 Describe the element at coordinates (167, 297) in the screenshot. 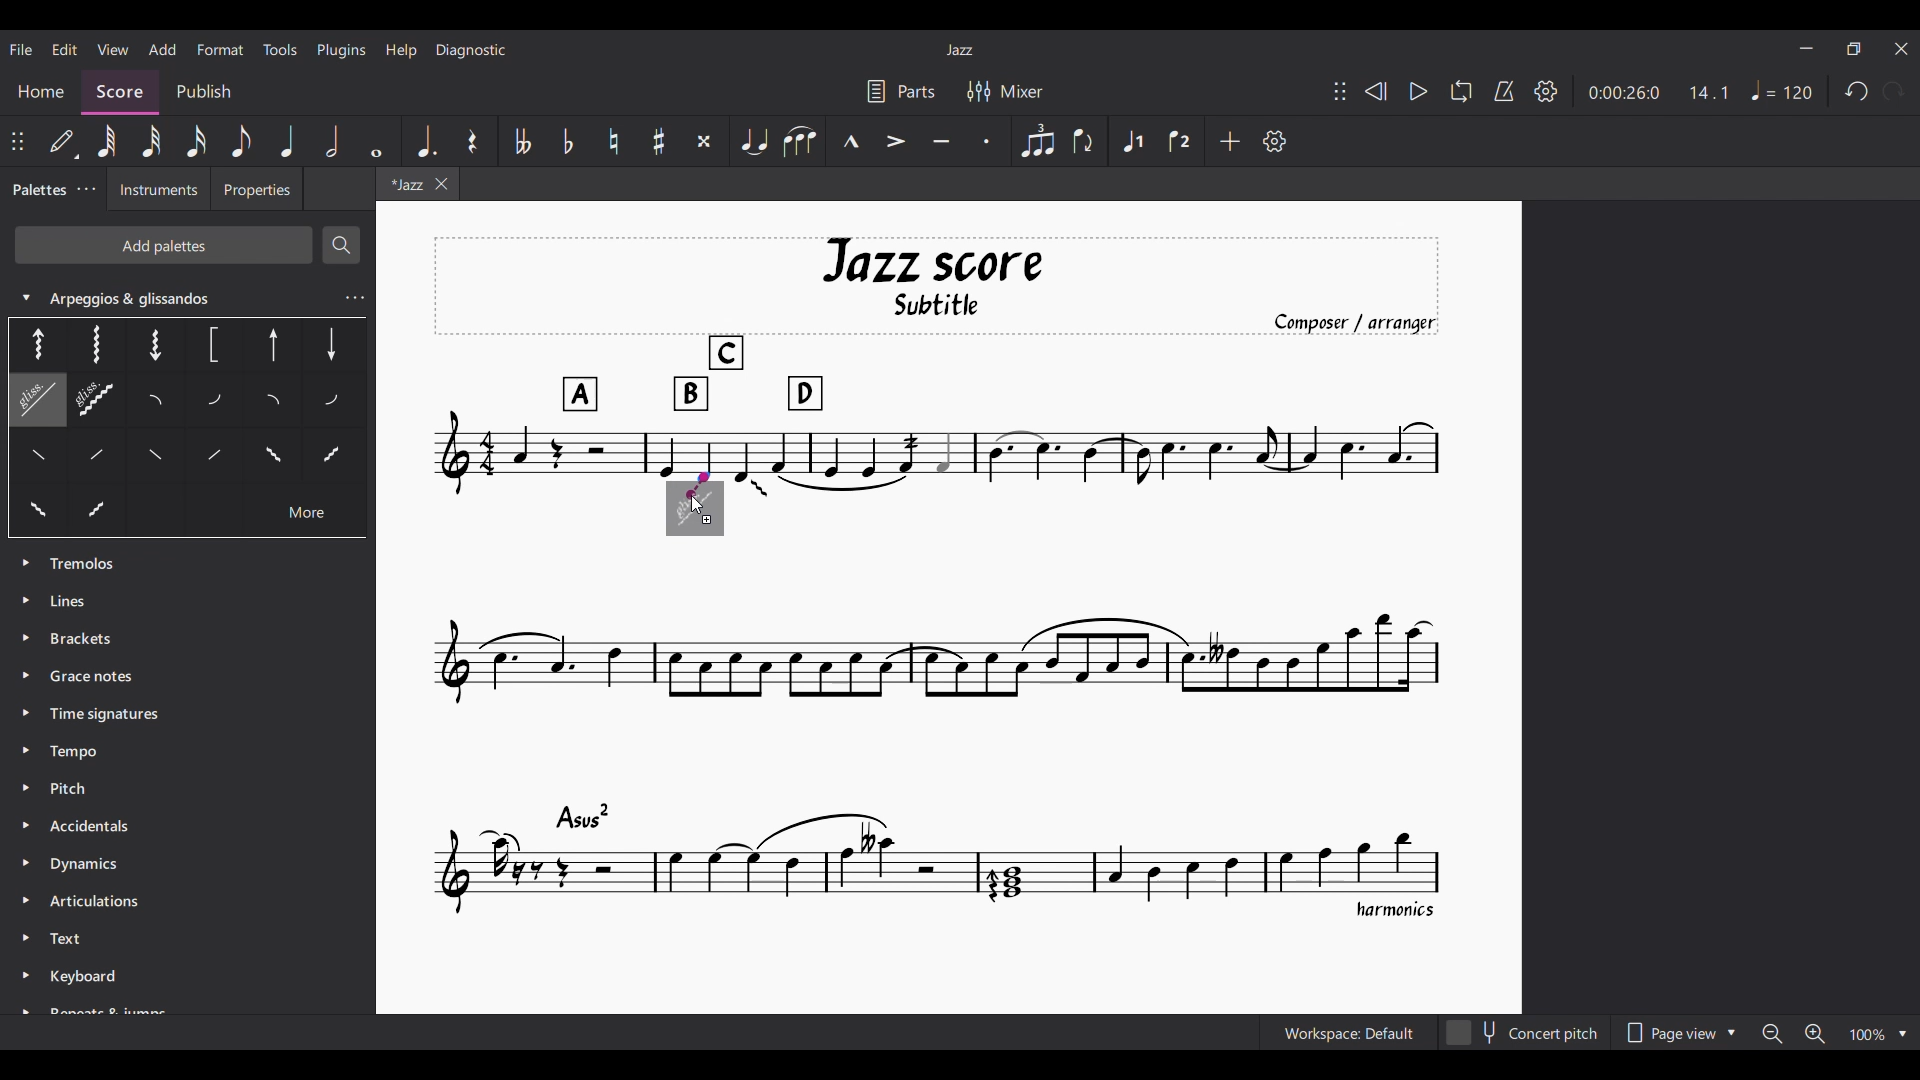

I see `Arpeggios & glissandos` at that location.